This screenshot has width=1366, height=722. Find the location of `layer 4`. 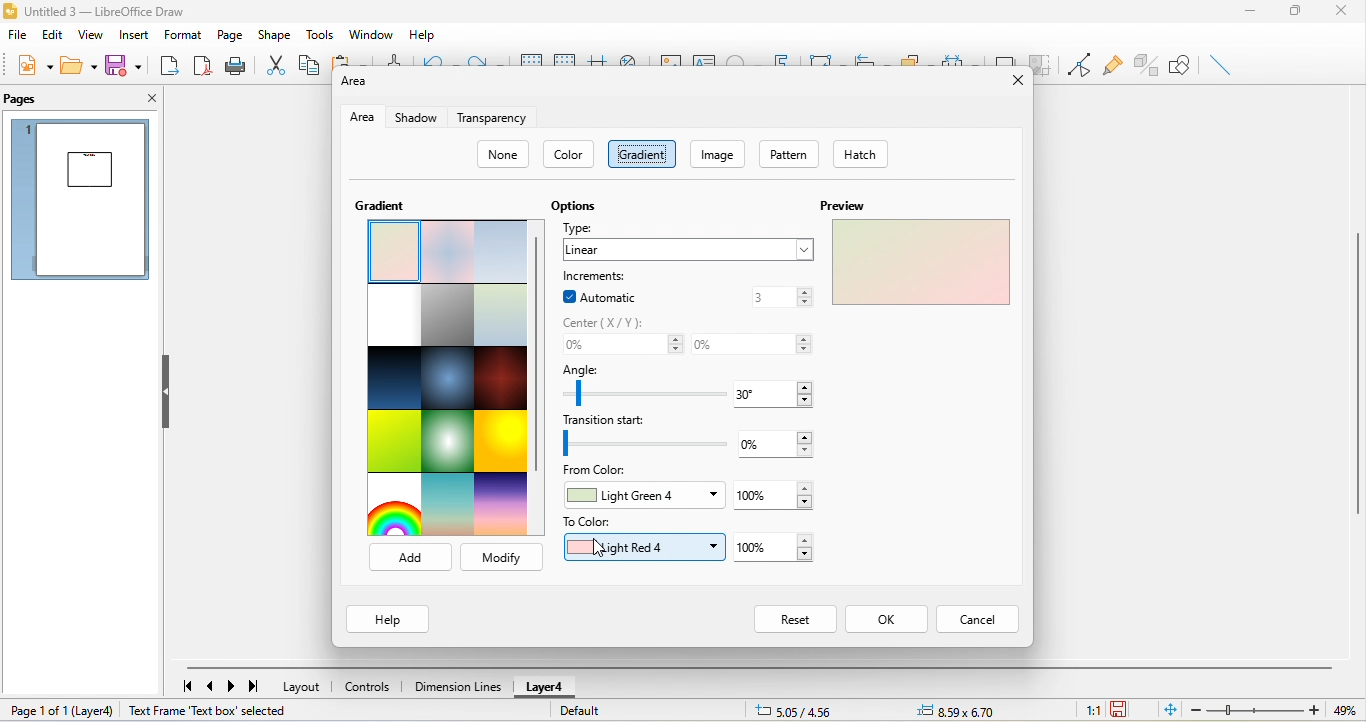

layer 4 is located at coordinates (97, 711).